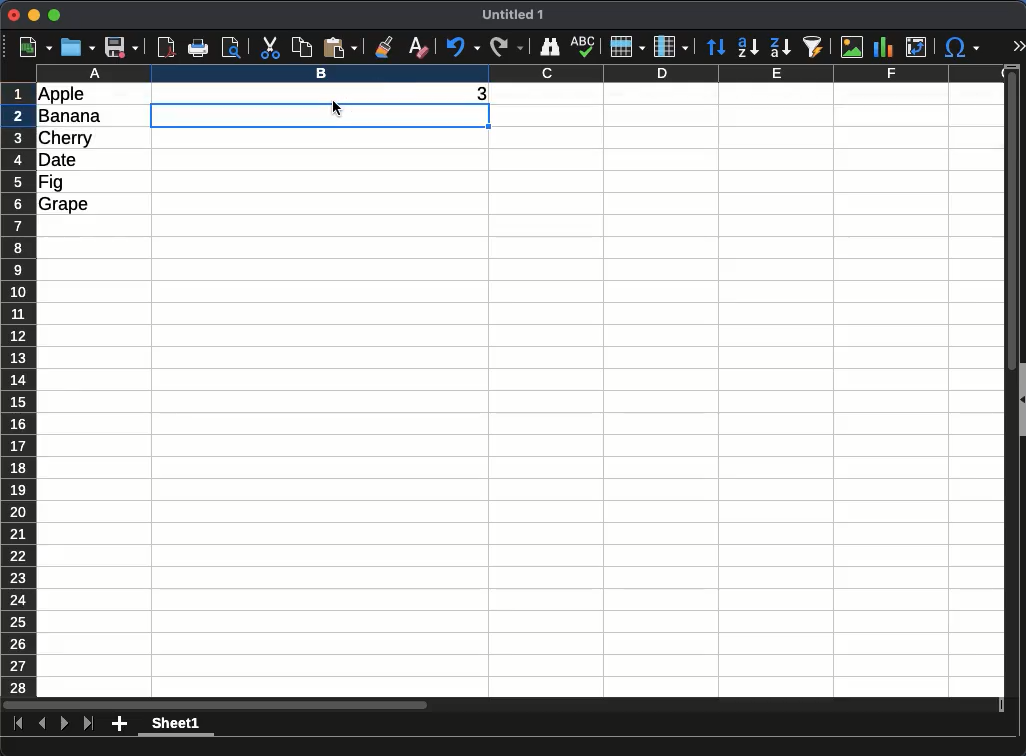 The height and width of the screenshot is (756, 1026). What do you see at coordinates (583, 47) in the screenshot?
I see `spell check` at bounding box center [583, 47].